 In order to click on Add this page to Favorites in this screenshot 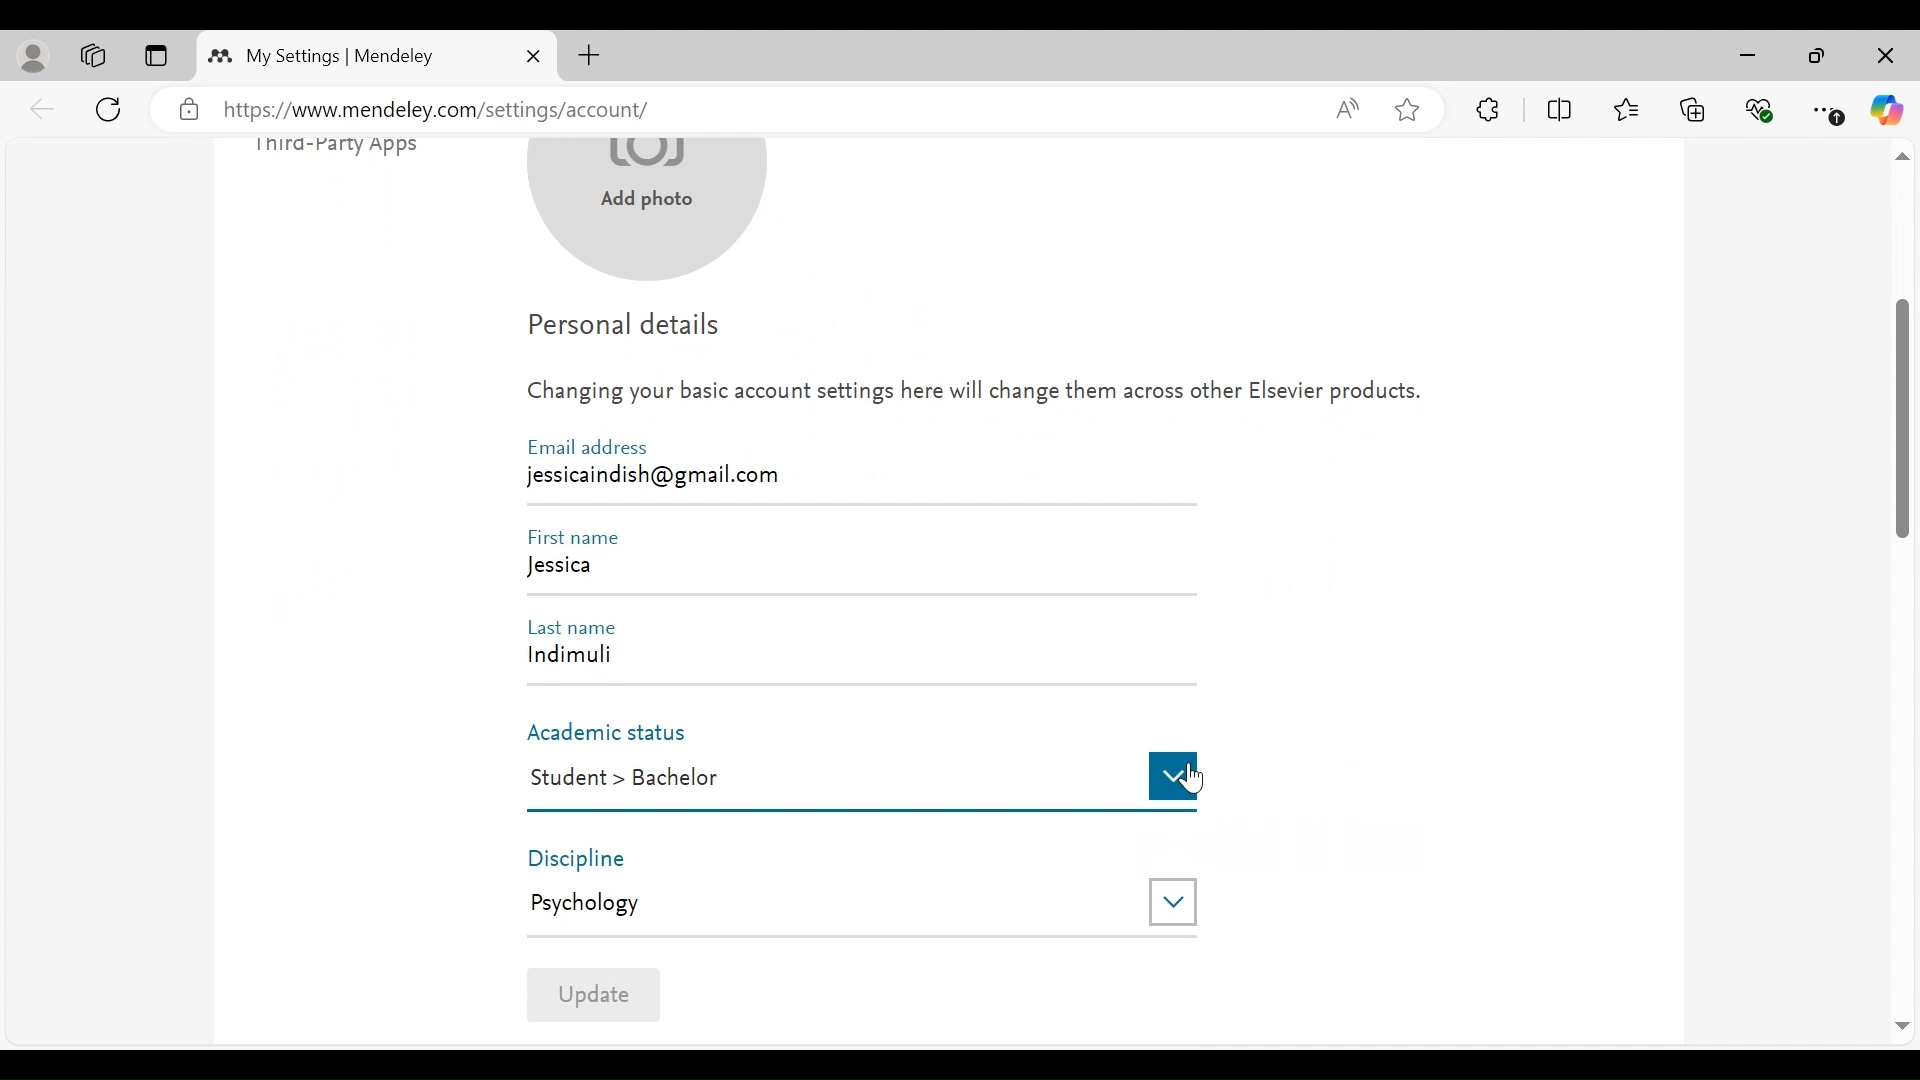, I will do `click(1406, 109)`.